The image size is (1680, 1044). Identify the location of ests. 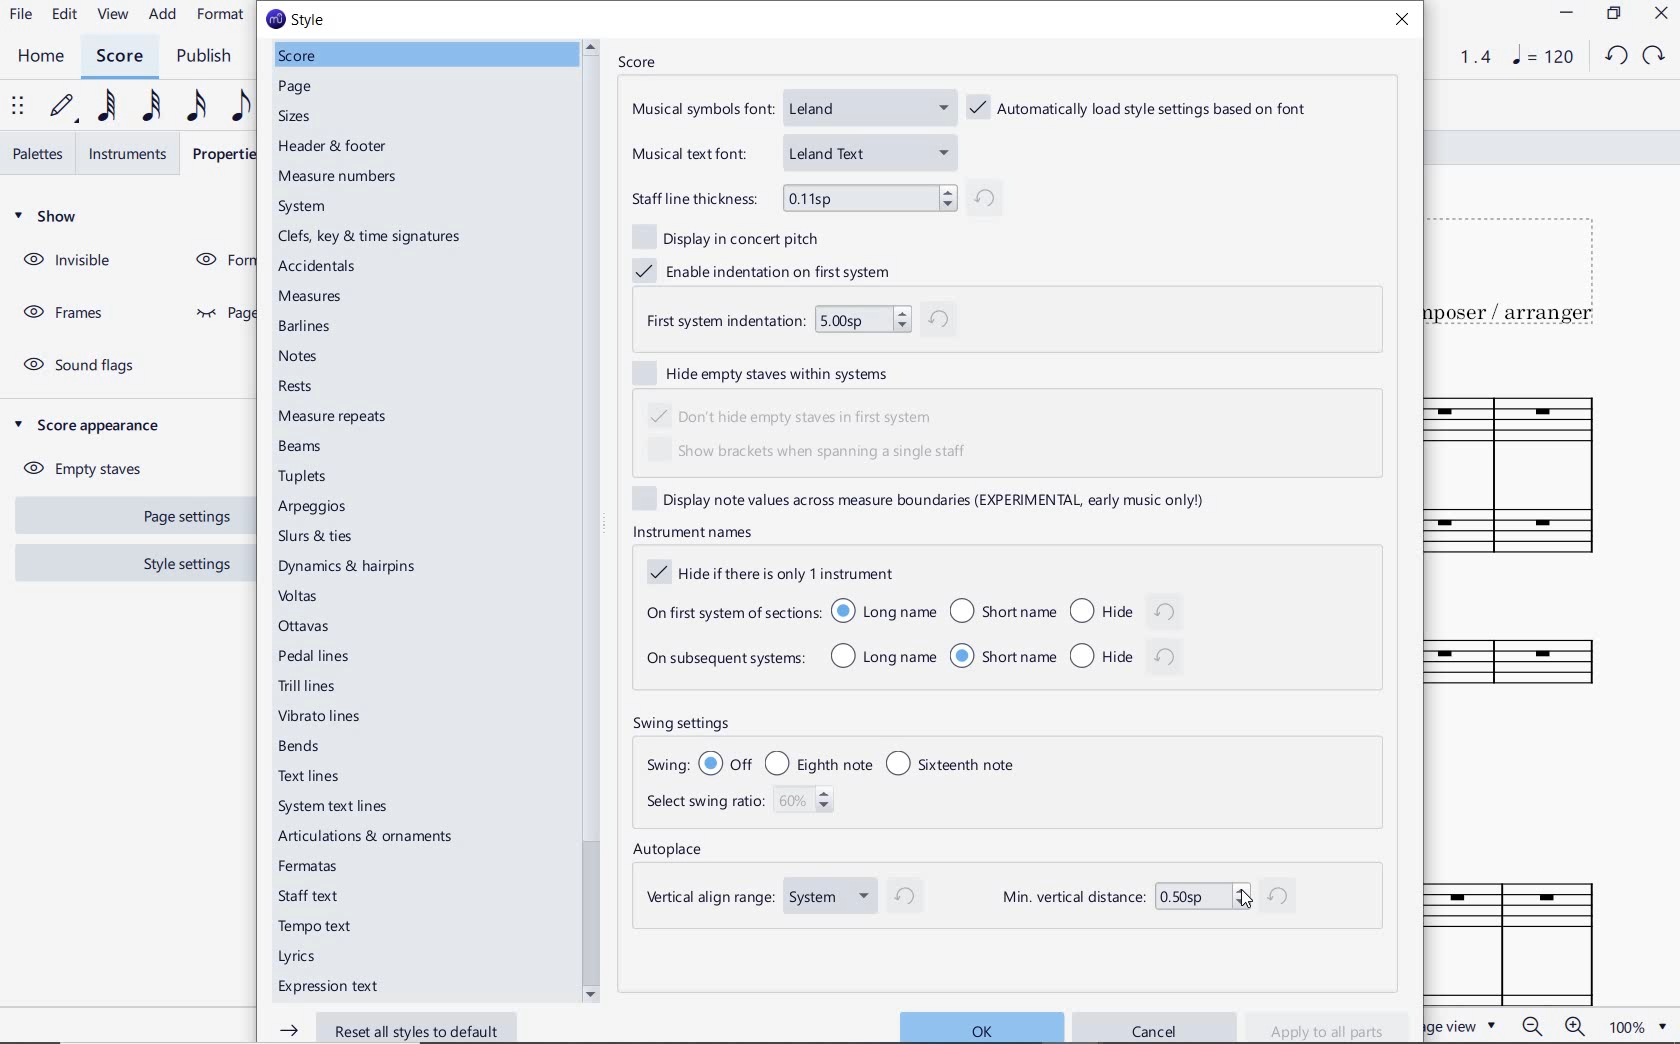
(297, 387).